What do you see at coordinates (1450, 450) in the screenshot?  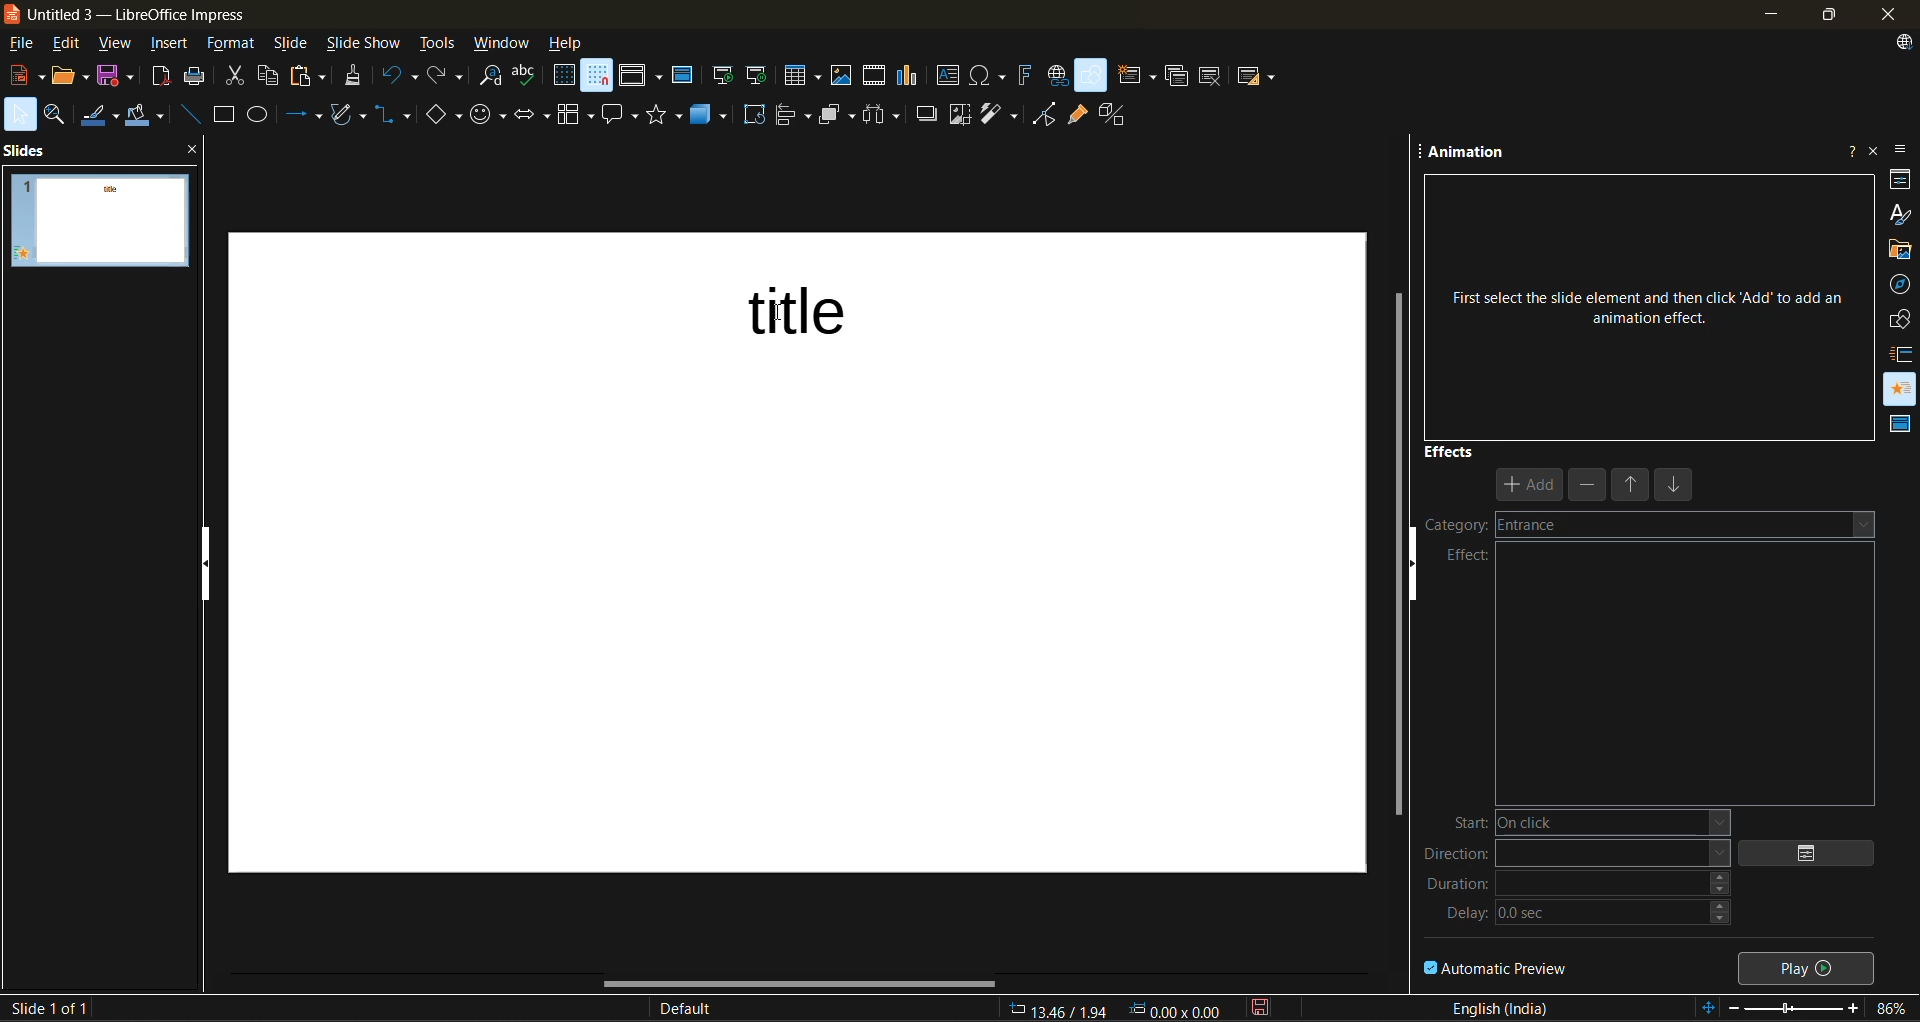 I see `effects` at bounding box center [1450, 450].